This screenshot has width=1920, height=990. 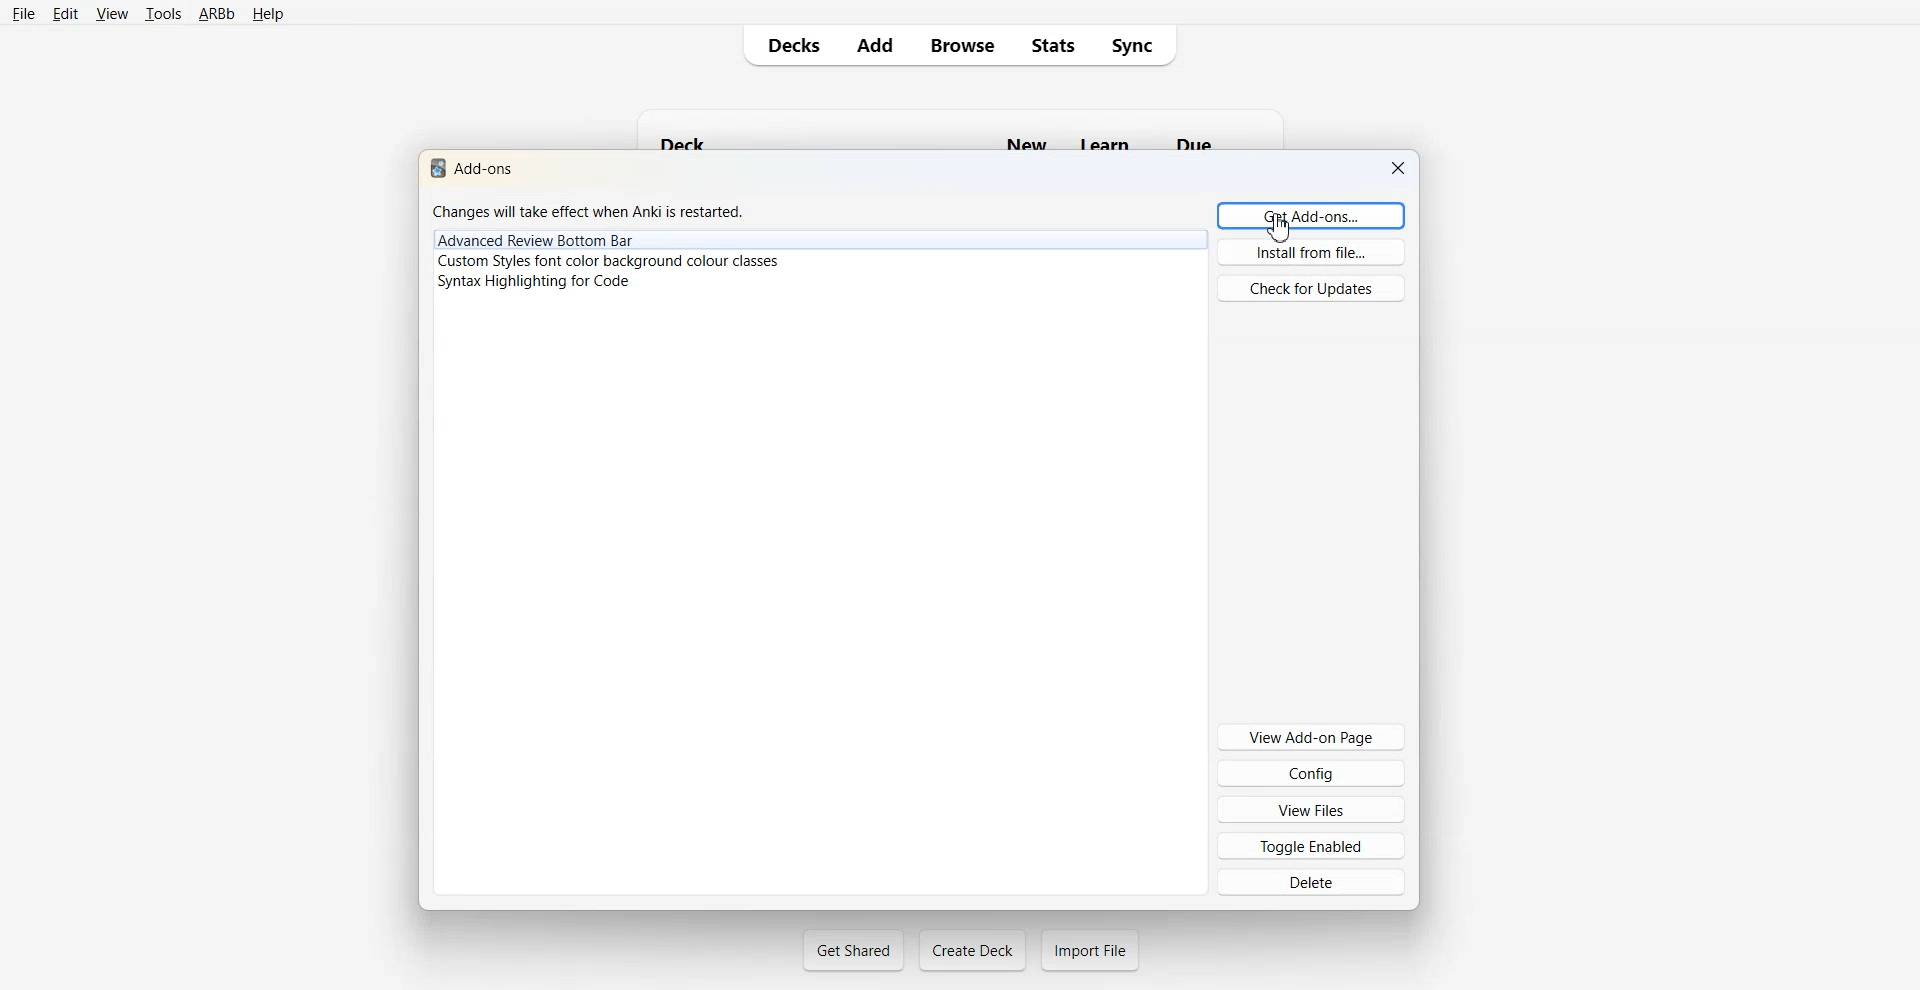 I want to click on Deck New Learn Due, so click(x=952, y=144).